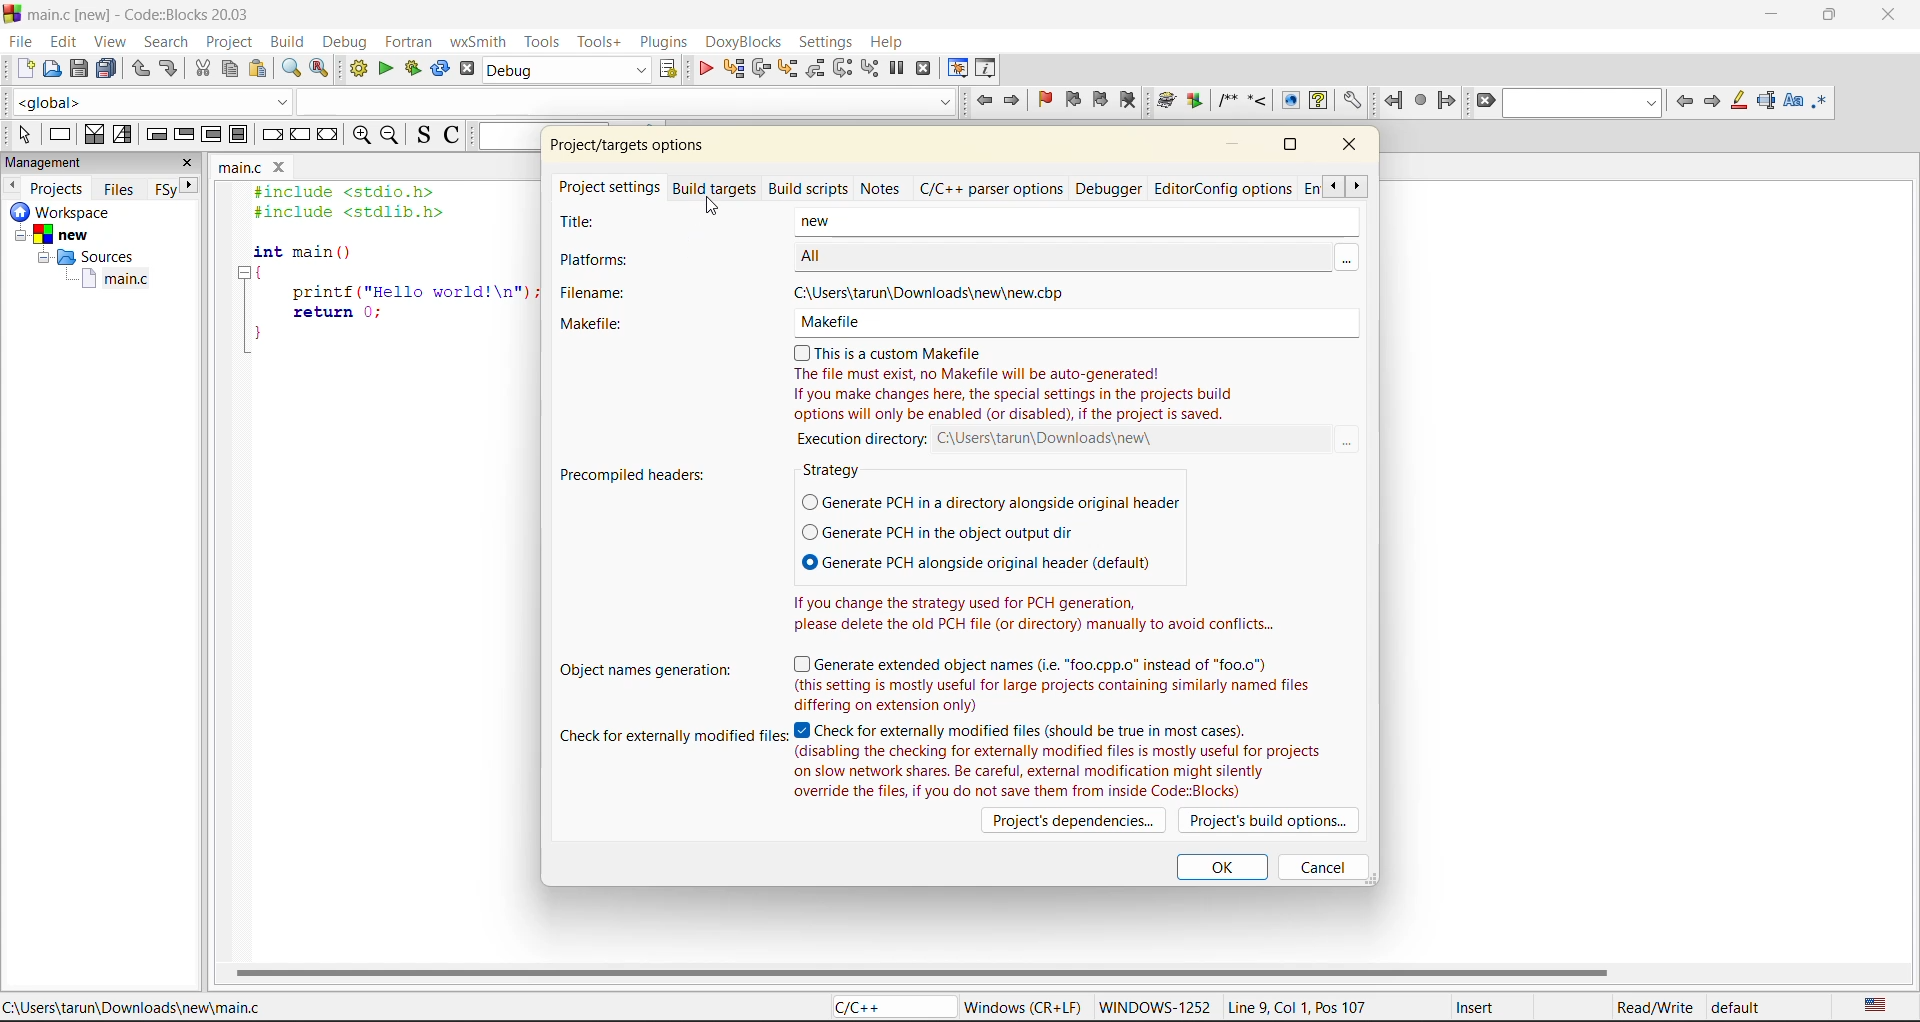  I want to click on close, so click(186, 164).